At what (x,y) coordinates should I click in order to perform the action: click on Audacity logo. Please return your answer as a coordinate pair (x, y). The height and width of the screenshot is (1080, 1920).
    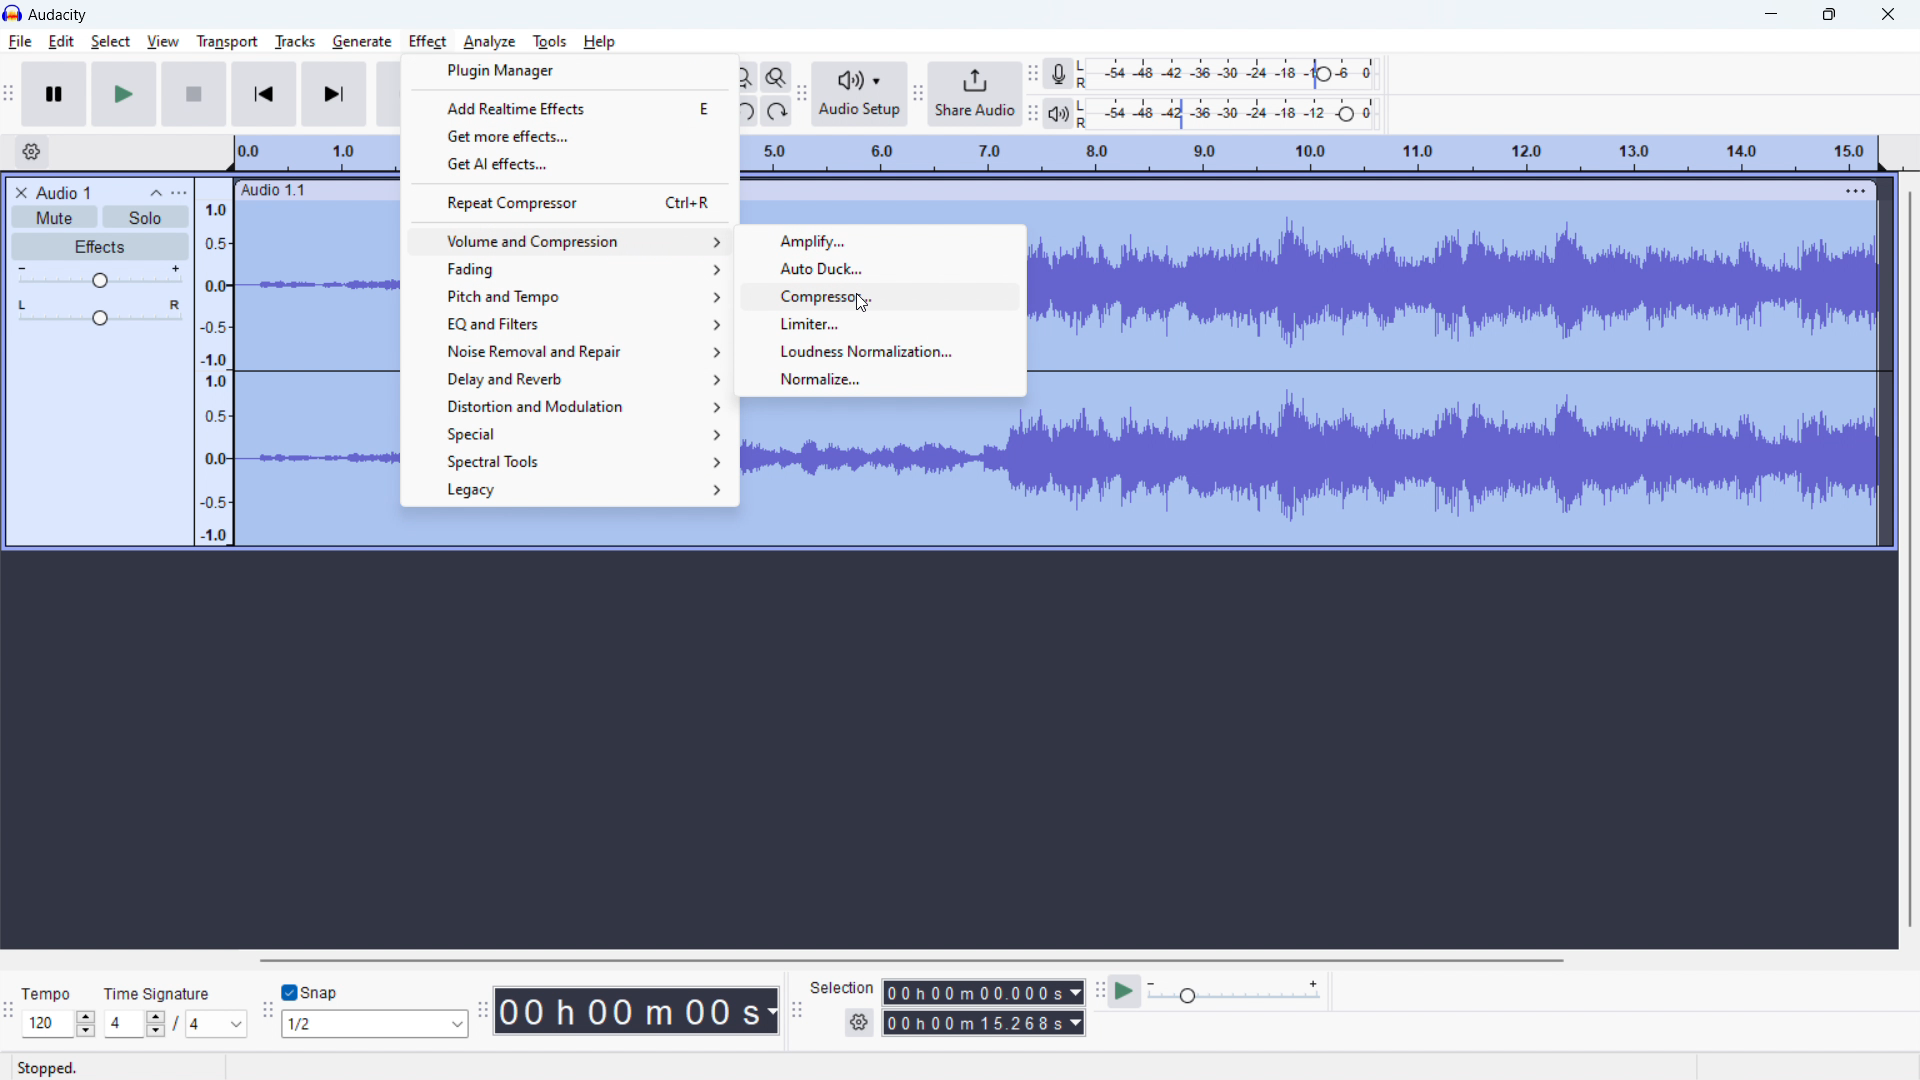
    Looking at the image, I should click on (13, 13).